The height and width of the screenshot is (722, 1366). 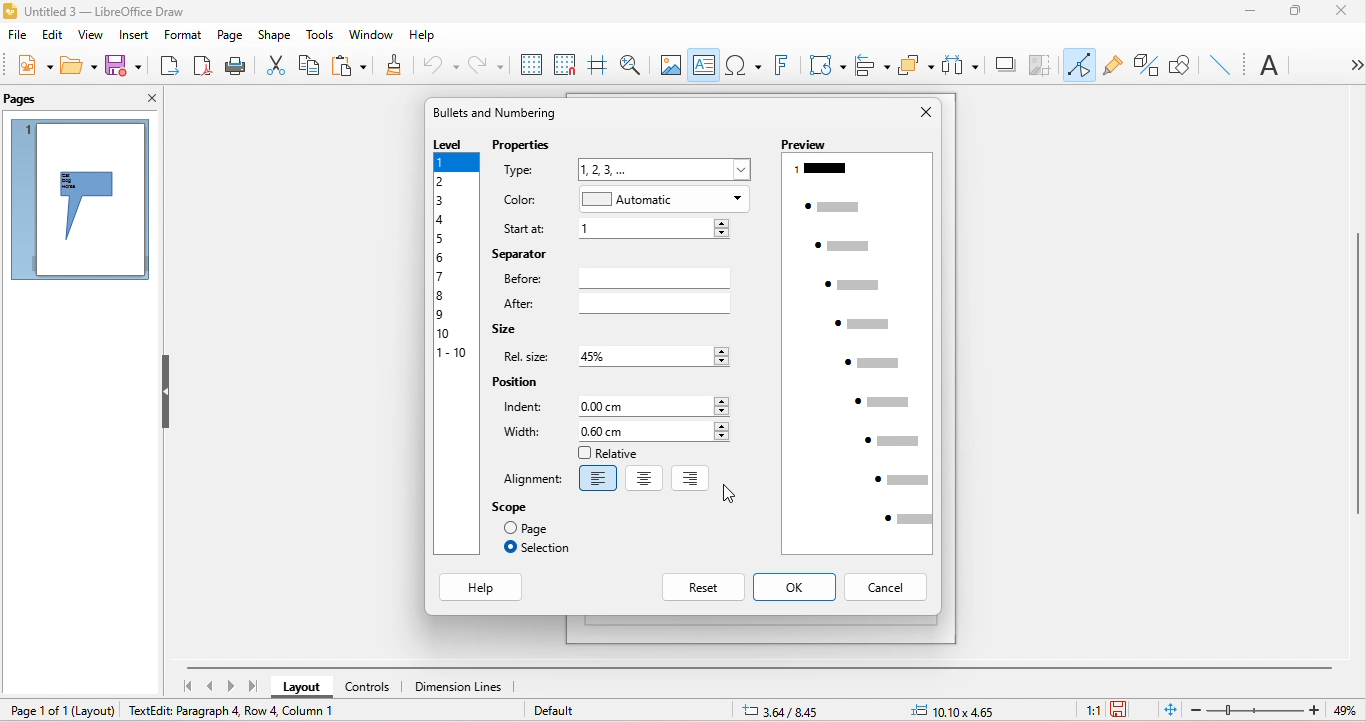 I want to click on close, so click(x=146, y=96).